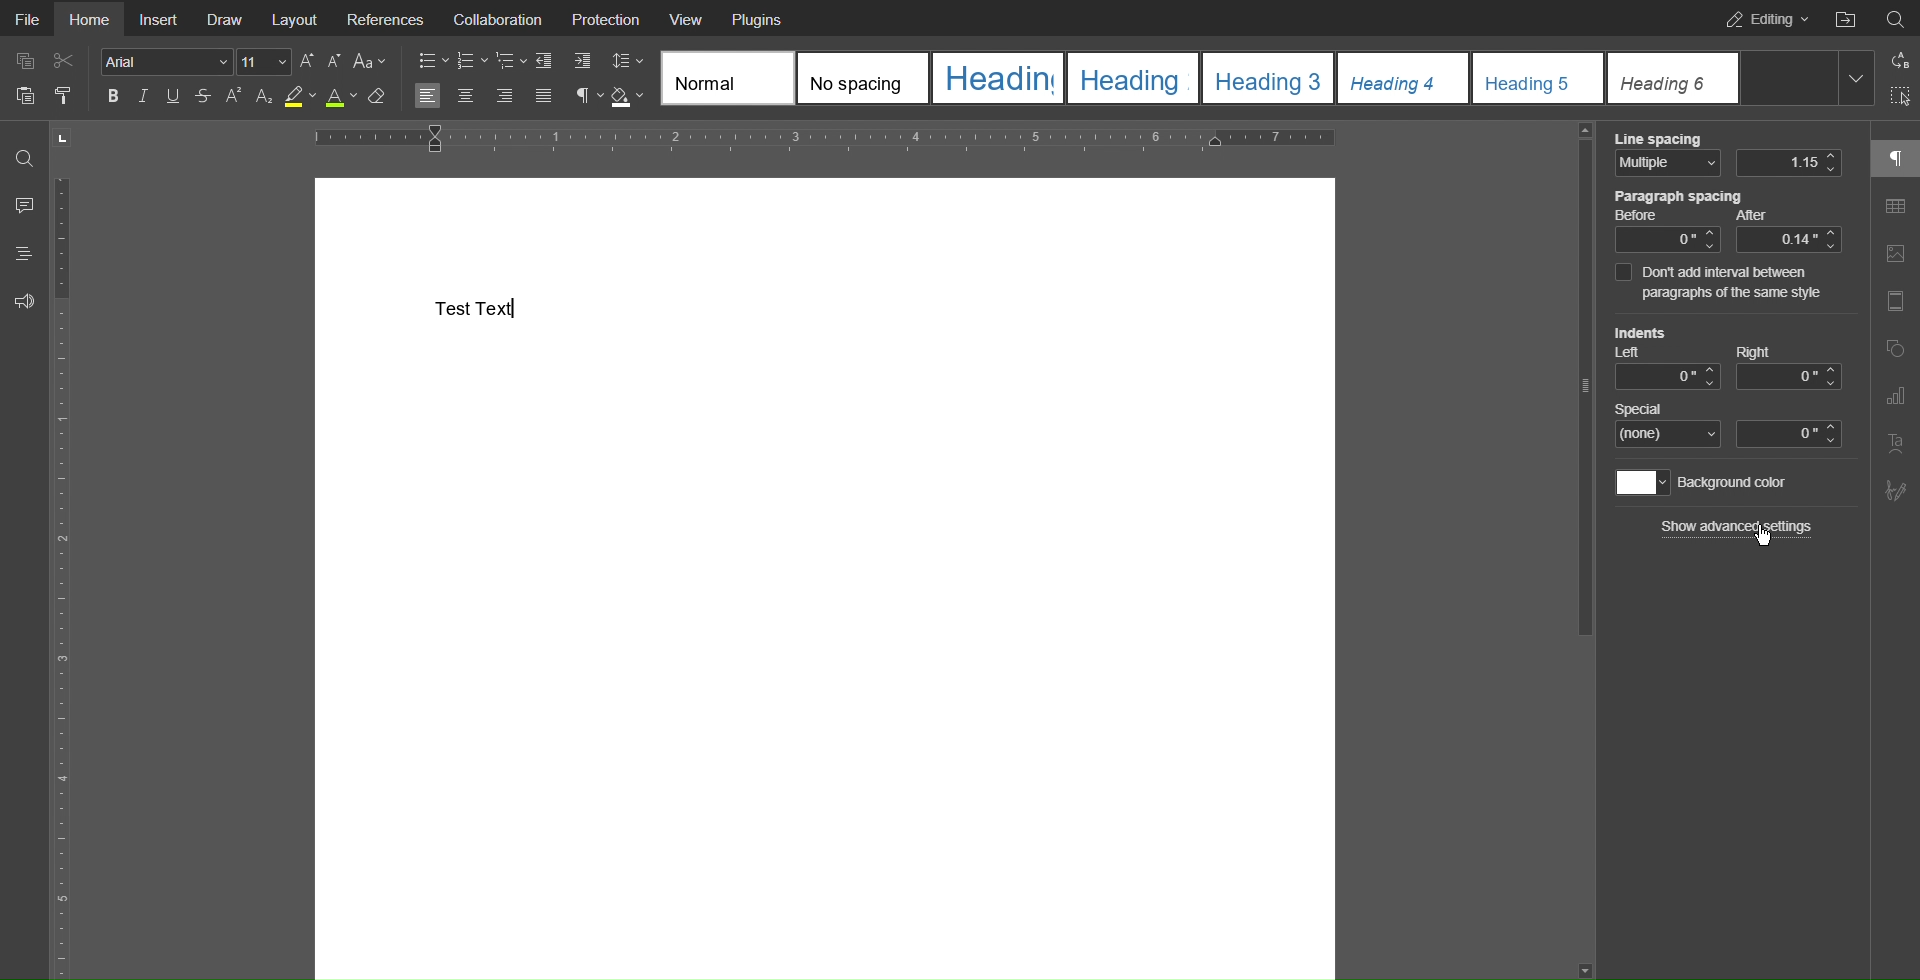 The image size is (1920, 980). Describe the element at coordinates (88, 19) in the screenshot. I see `Home` at that location.